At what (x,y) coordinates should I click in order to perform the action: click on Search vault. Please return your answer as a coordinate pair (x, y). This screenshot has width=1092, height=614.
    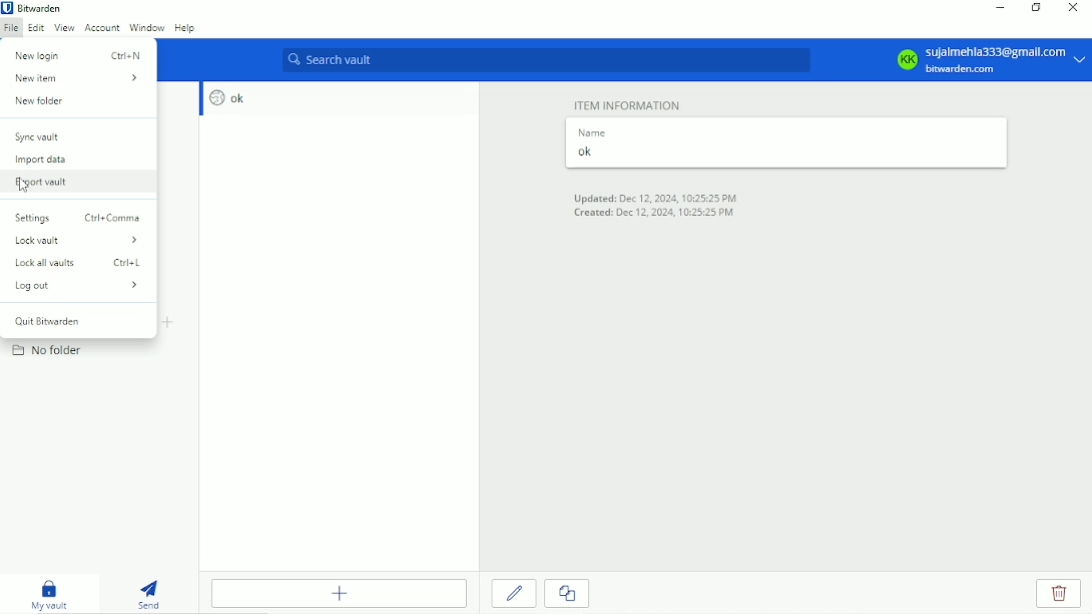
    Looking at the image, I should click on (546, 60).